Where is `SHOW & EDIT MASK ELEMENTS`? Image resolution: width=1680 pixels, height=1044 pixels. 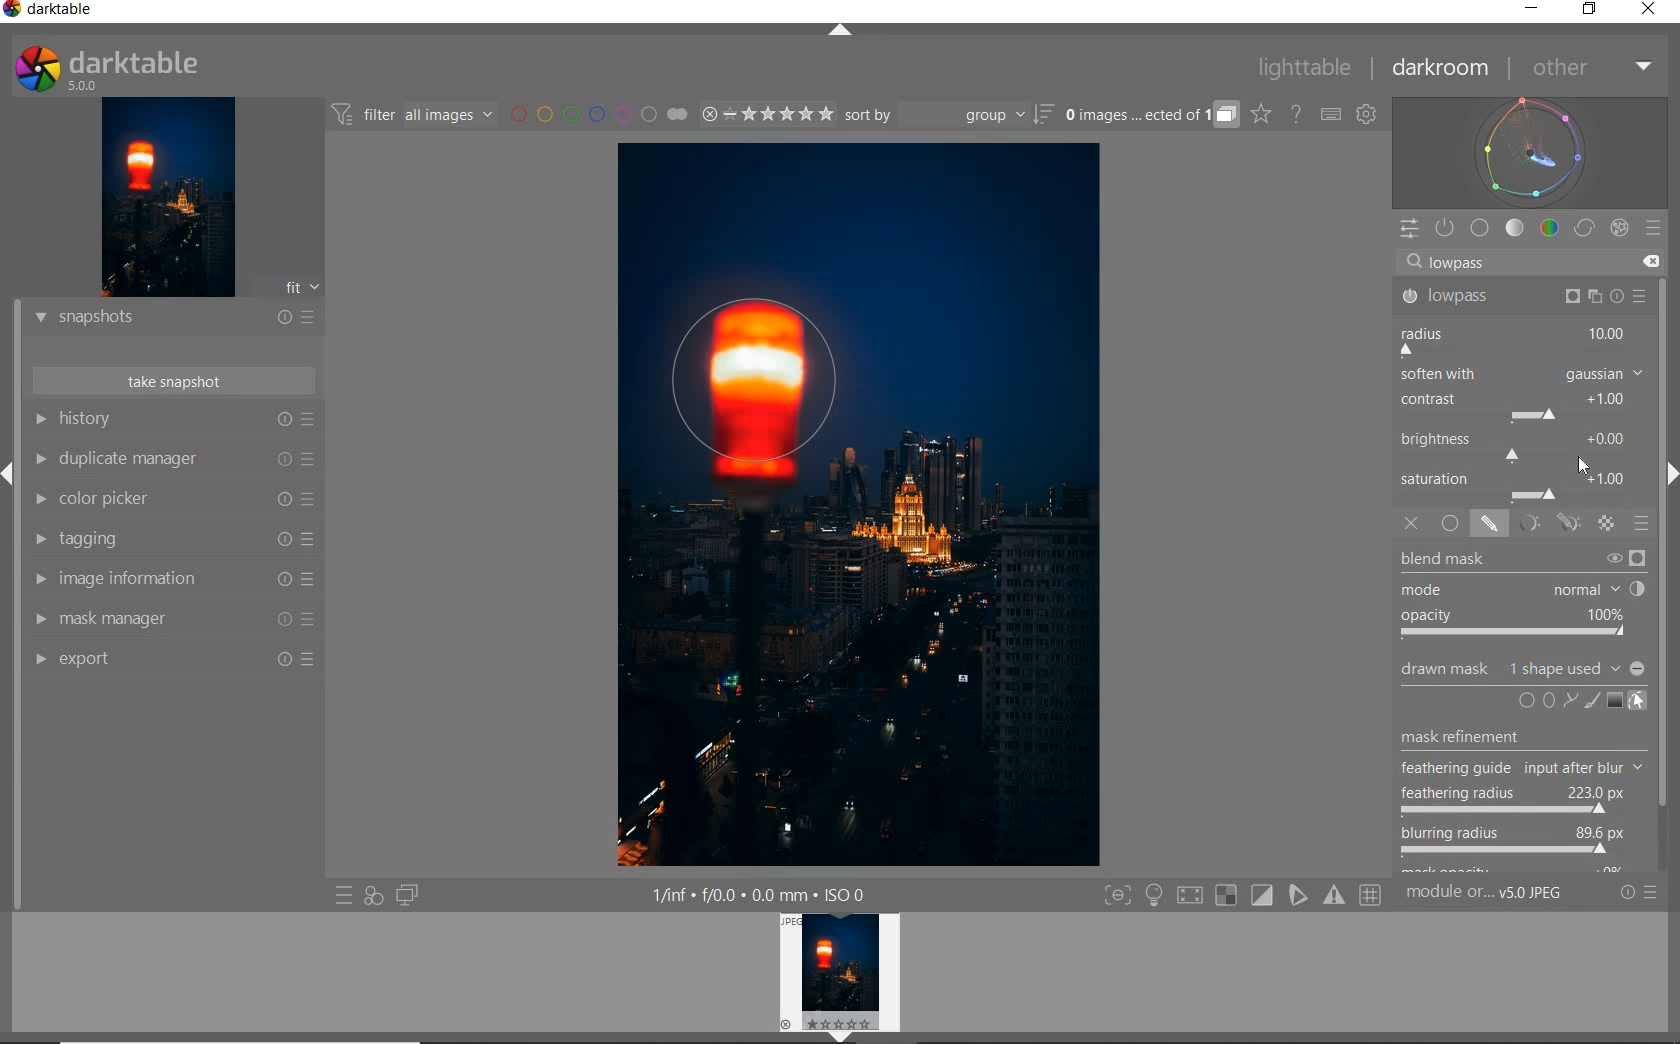 SHOW & EDIT MASK ELEMENTS is located at coordinates (1638, 703).